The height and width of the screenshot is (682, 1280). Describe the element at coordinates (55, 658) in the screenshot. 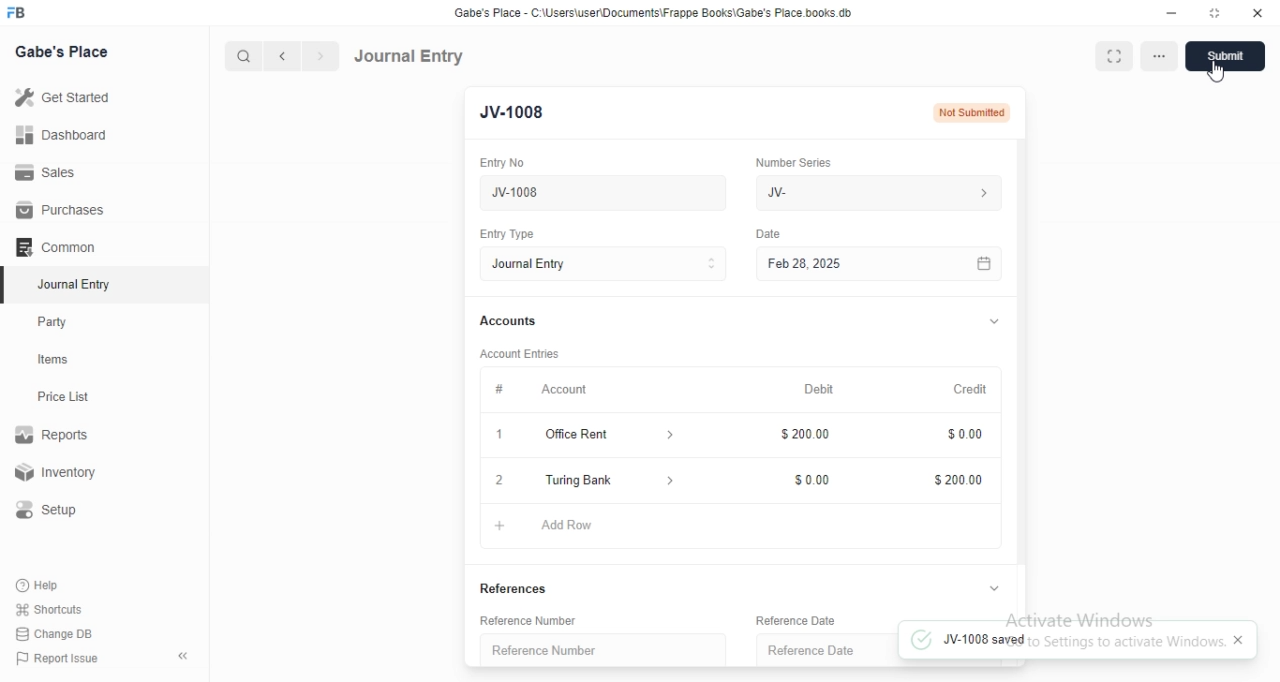

I see `‘Report Issue` at that location.